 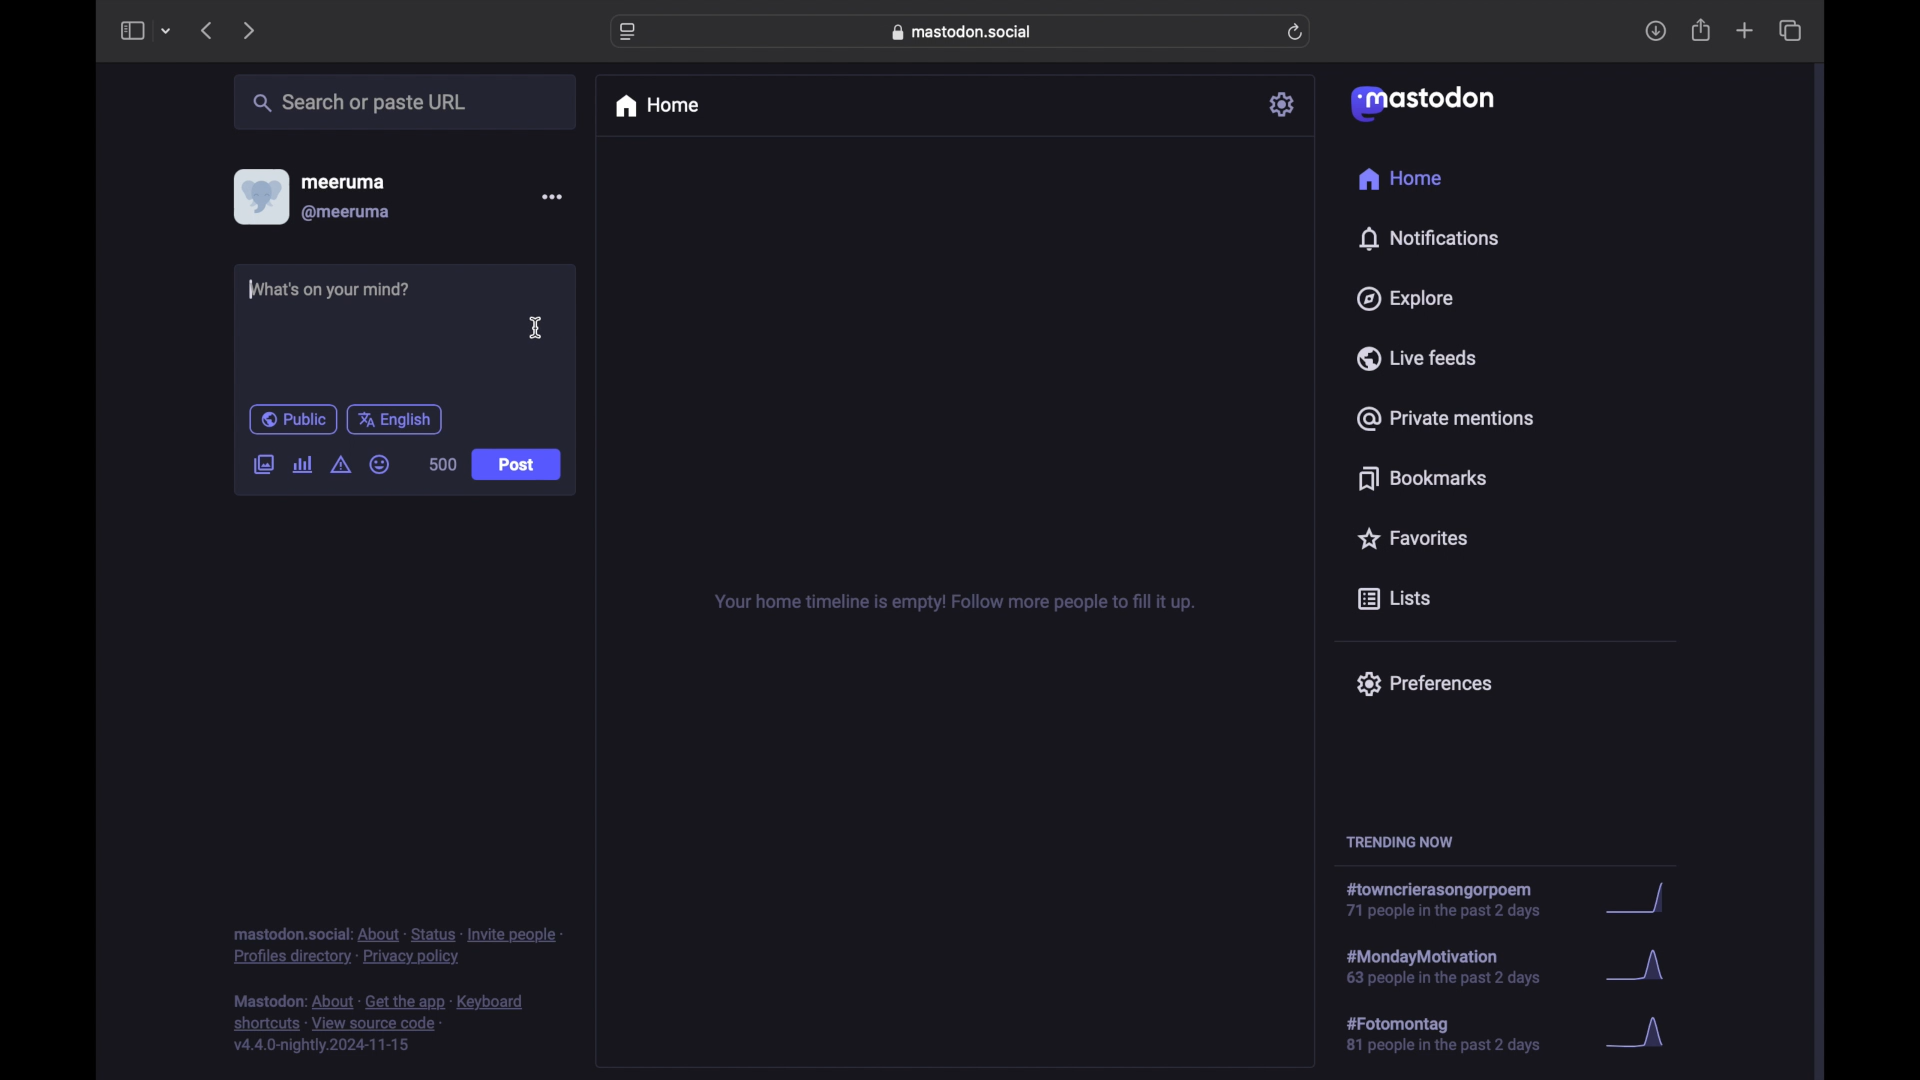 What do you see at coordinates (1424, 684) in the screenshot?
I see `preferences` at bounding box center [1424, 684].